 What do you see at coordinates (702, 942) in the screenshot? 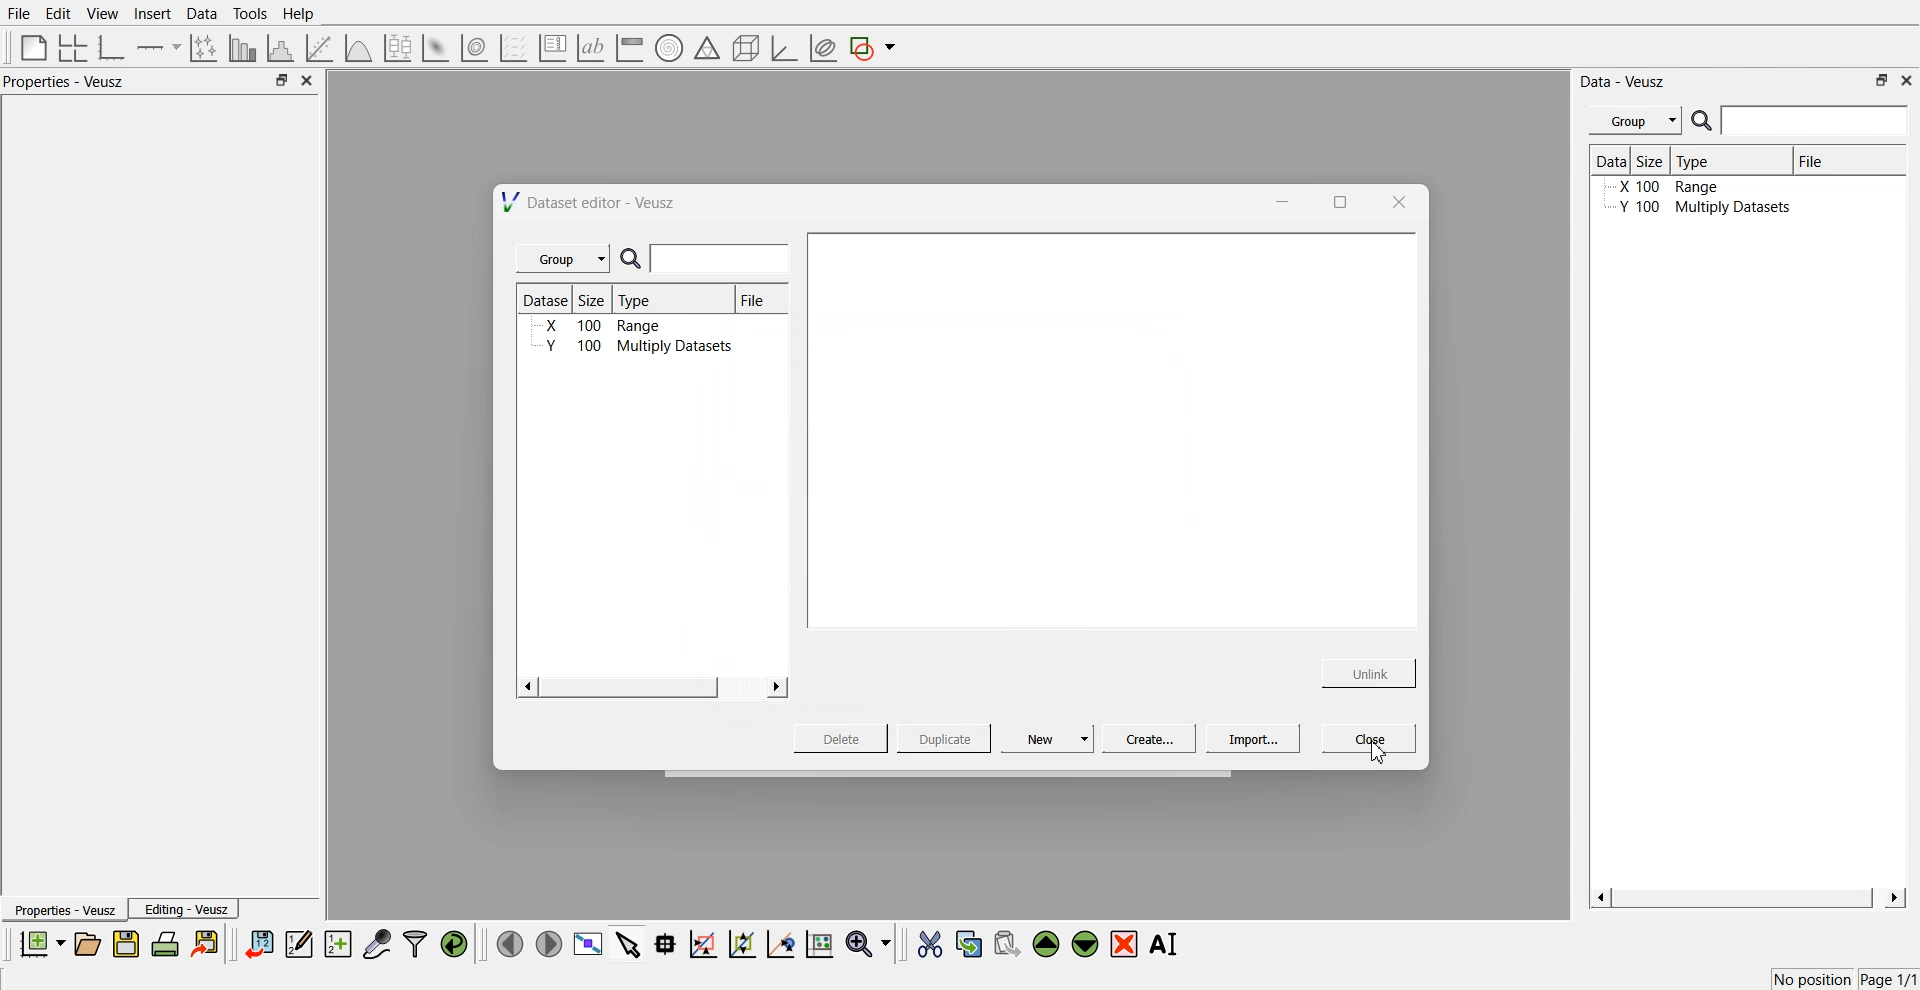
I see `draw a rectangle on zoom graph axes` at bounding box center [702, 942].